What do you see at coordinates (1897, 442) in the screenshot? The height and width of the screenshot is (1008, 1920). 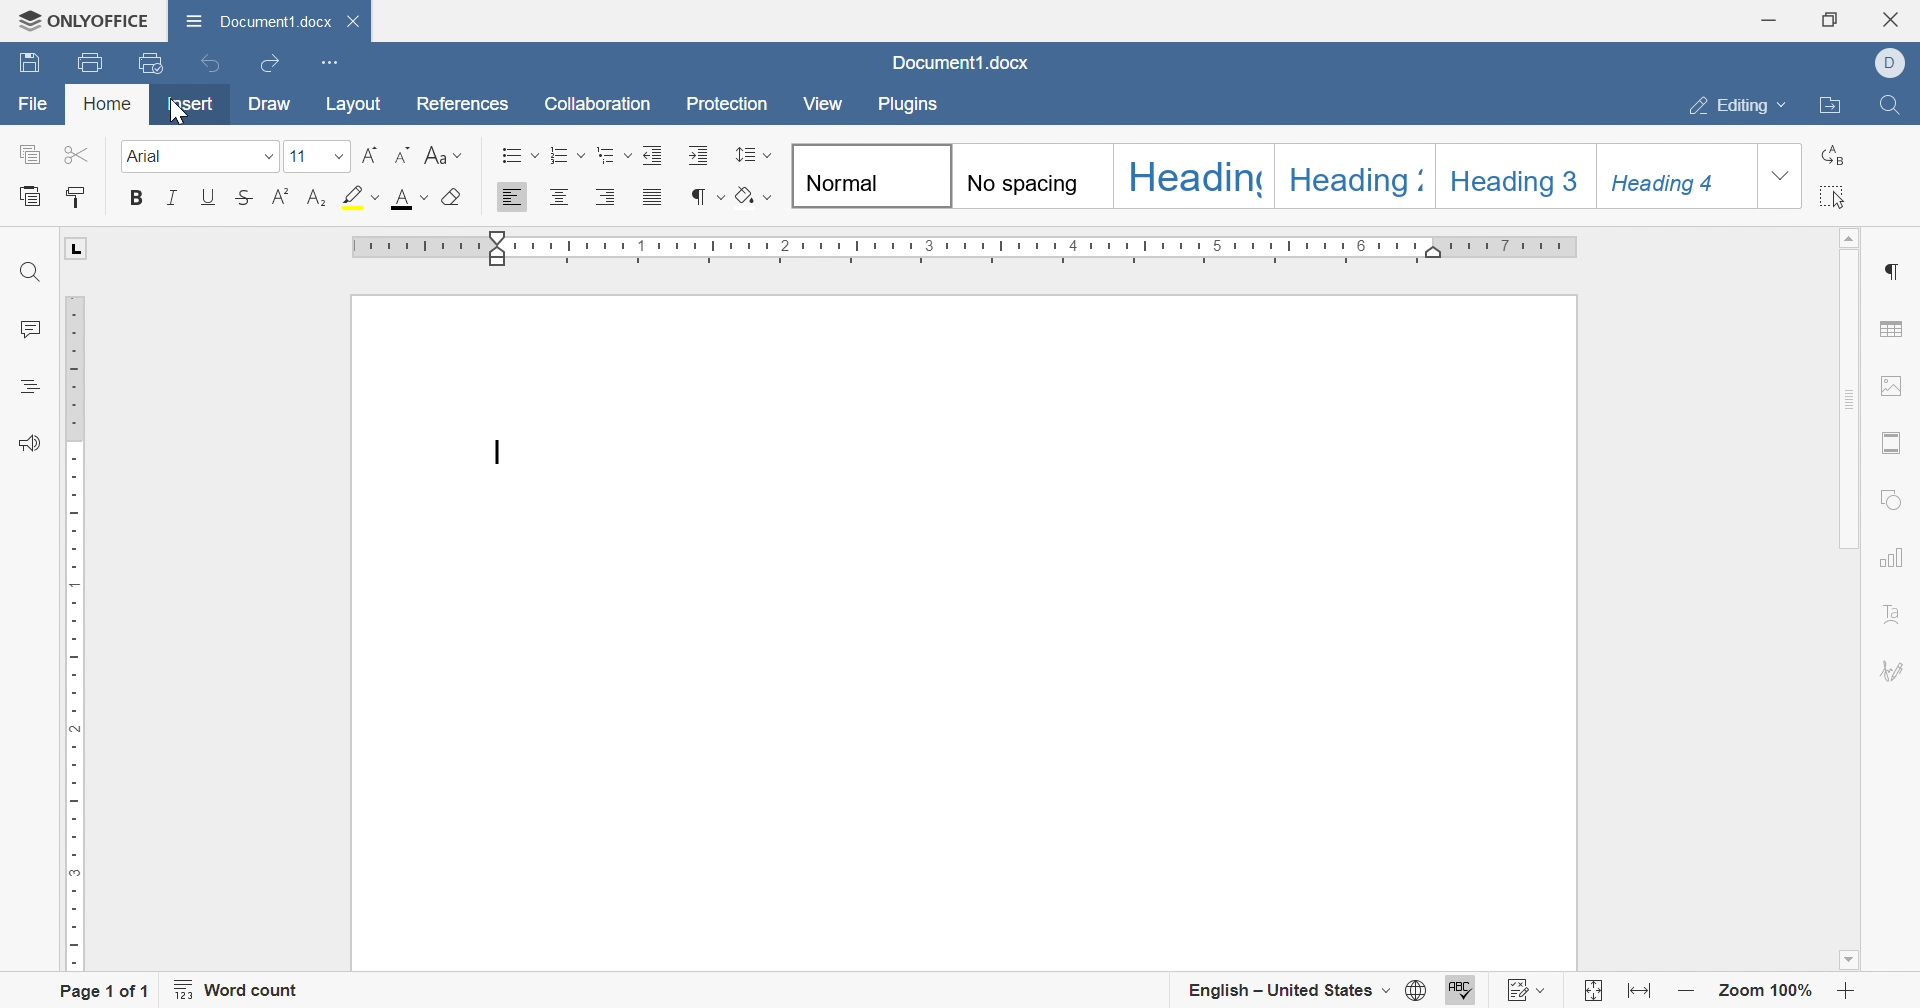 I see `Header & Footer settings` at bounding box center [1897, 442].